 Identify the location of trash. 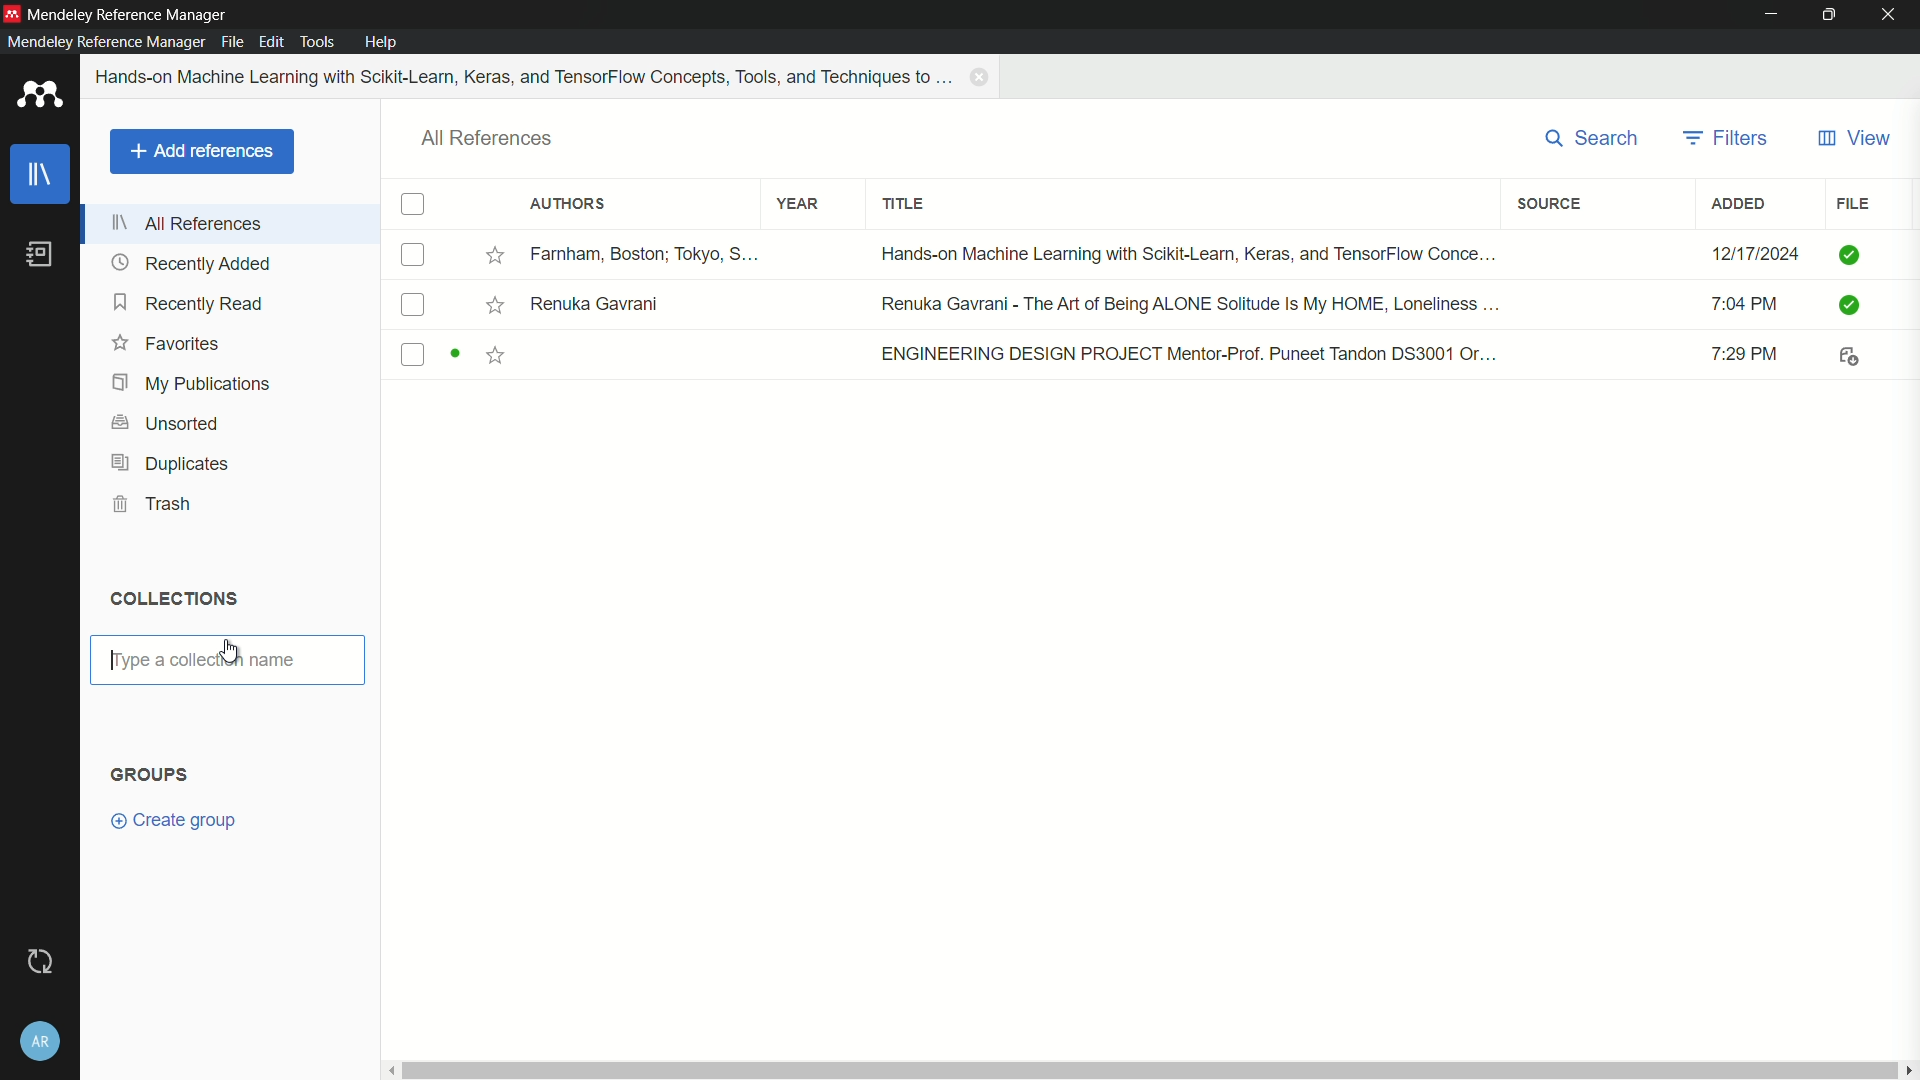
(154, 505).